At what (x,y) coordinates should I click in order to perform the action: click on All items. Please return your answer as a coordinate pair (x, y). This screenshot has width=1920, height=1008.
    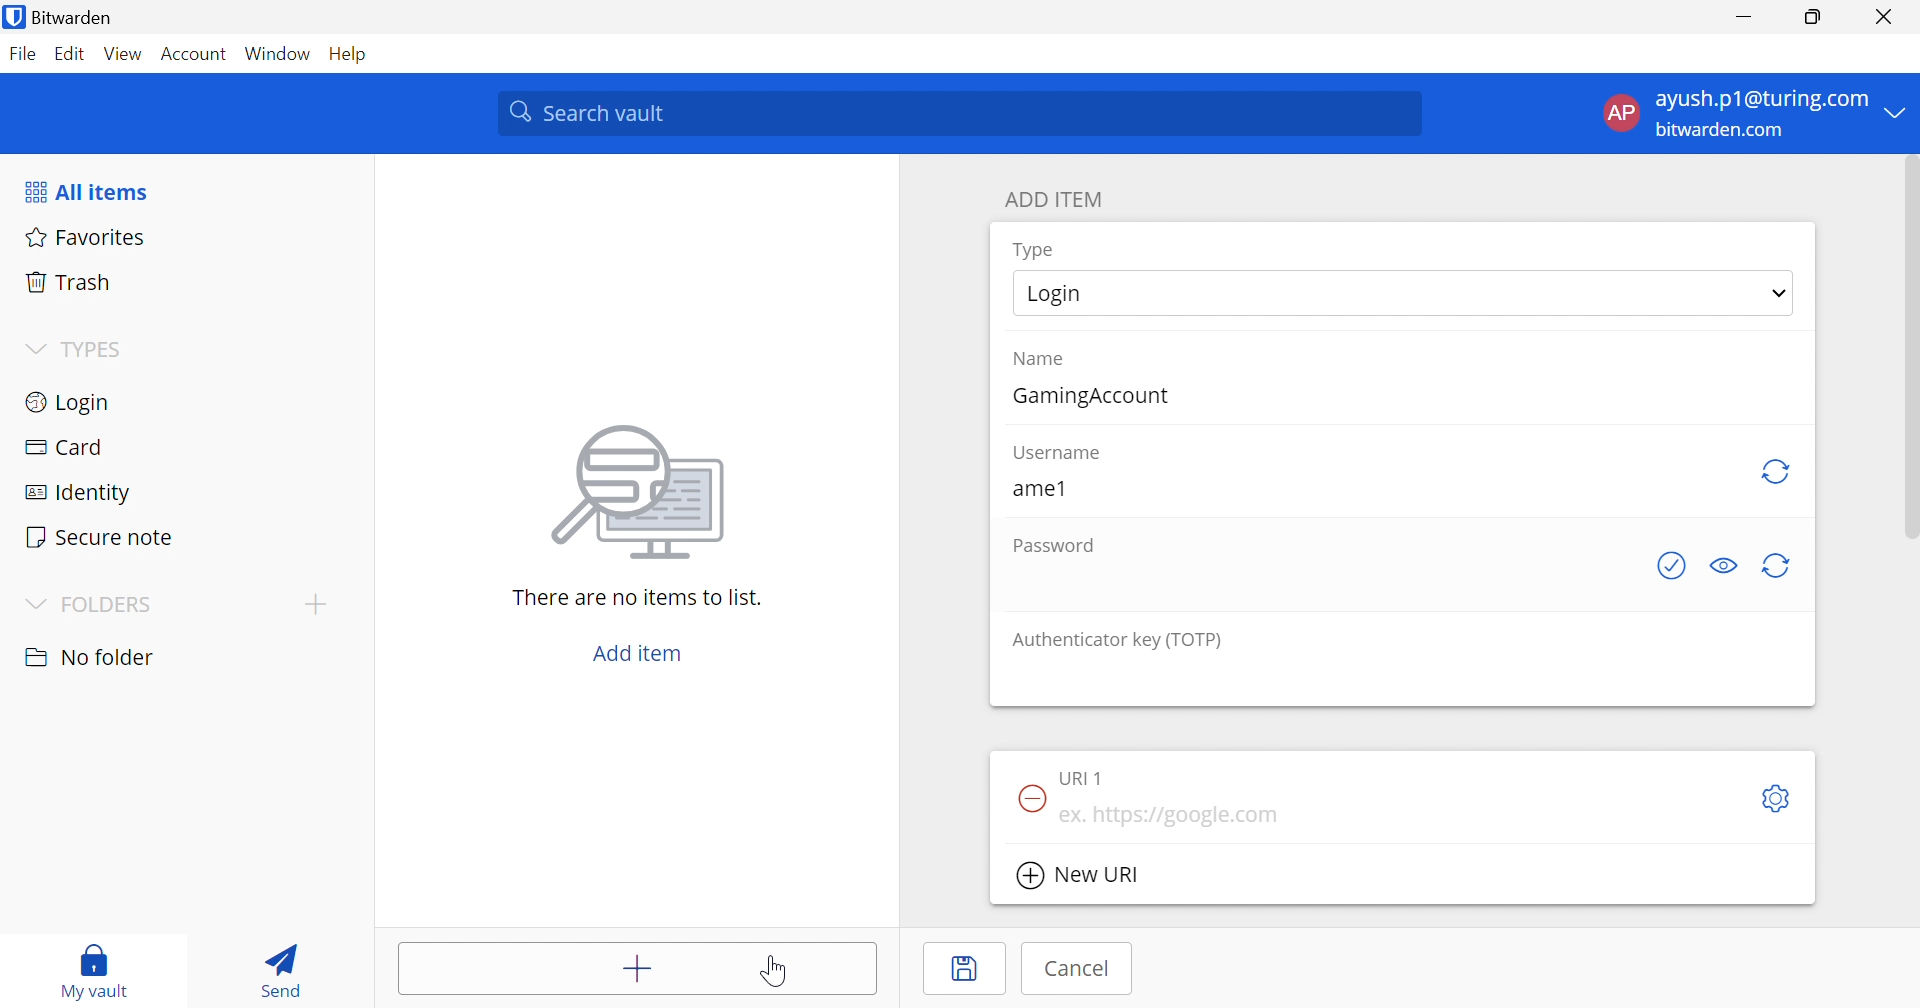
    Looking at the image, I should click on (85, 192).